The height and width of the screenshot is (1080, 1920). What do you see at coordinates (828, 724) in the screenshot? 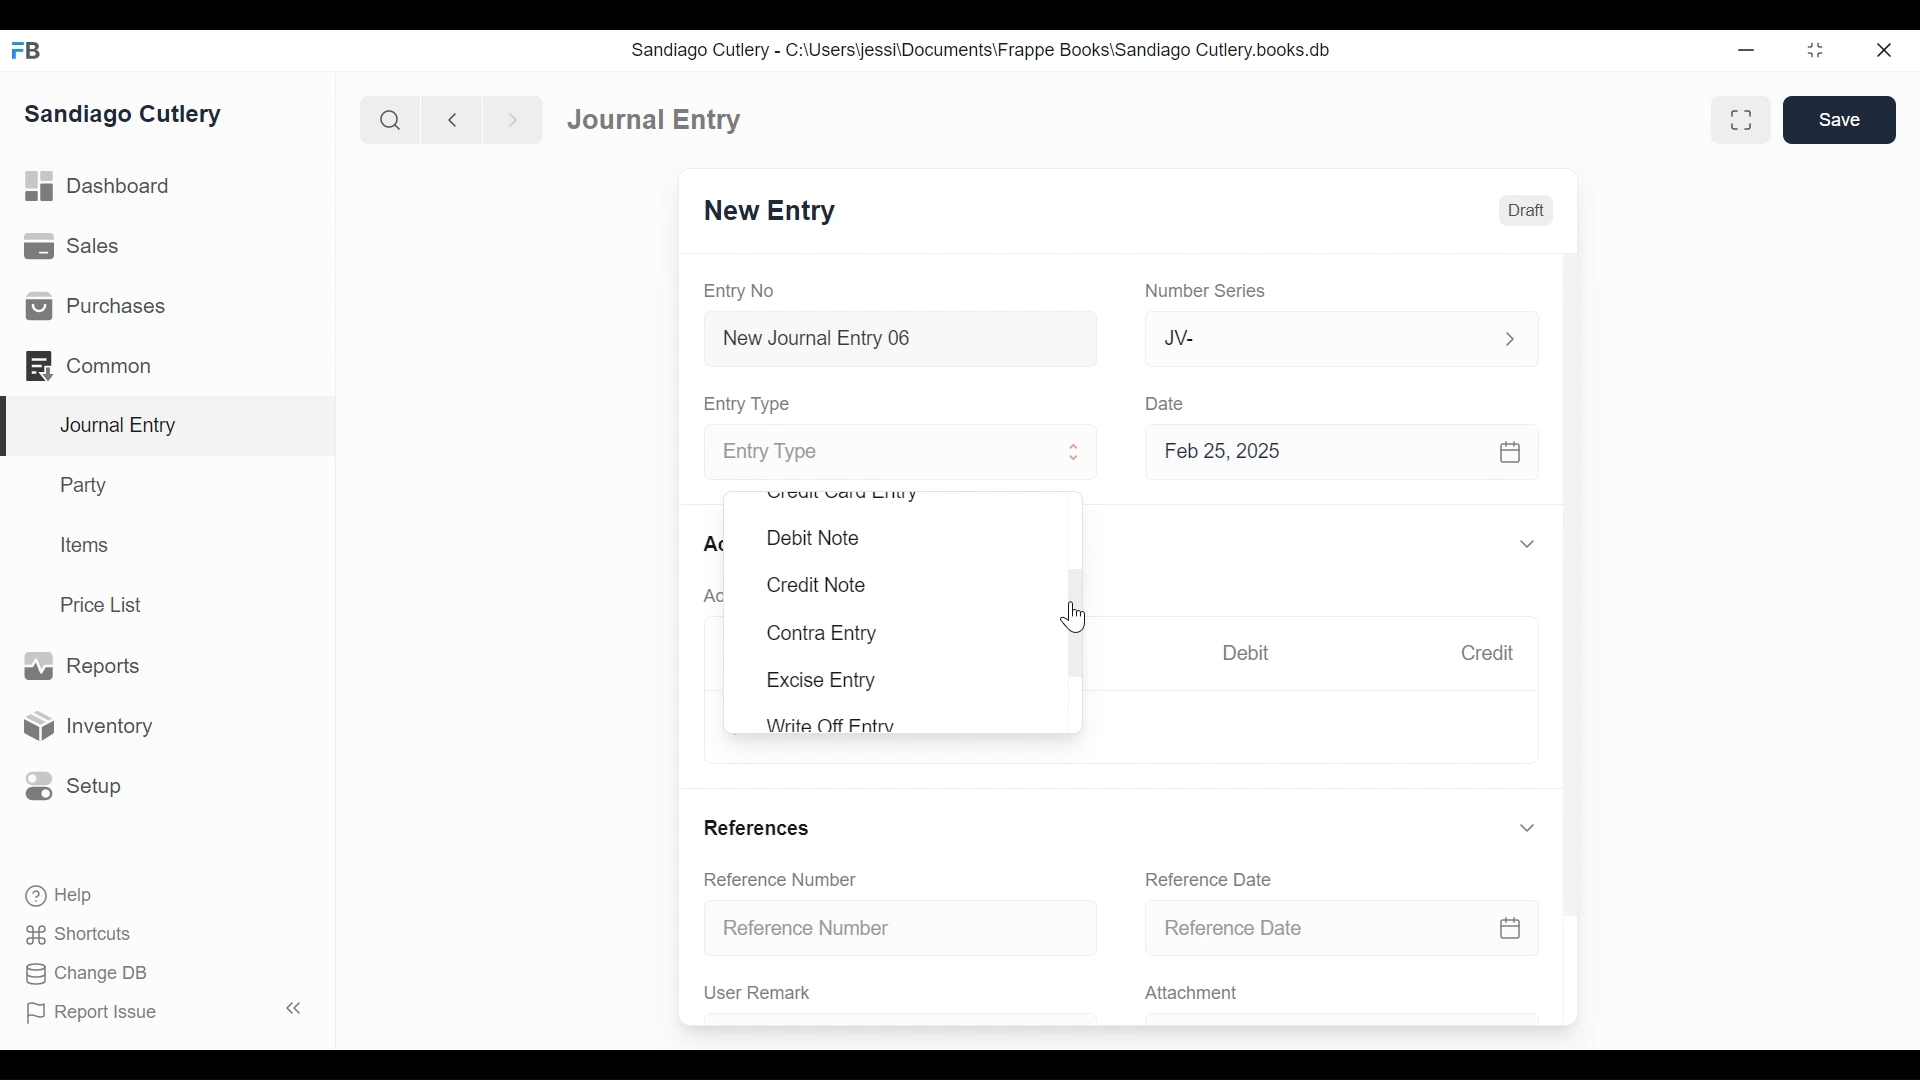
I see `Write Off Entry` at bounding box center [828, 724].